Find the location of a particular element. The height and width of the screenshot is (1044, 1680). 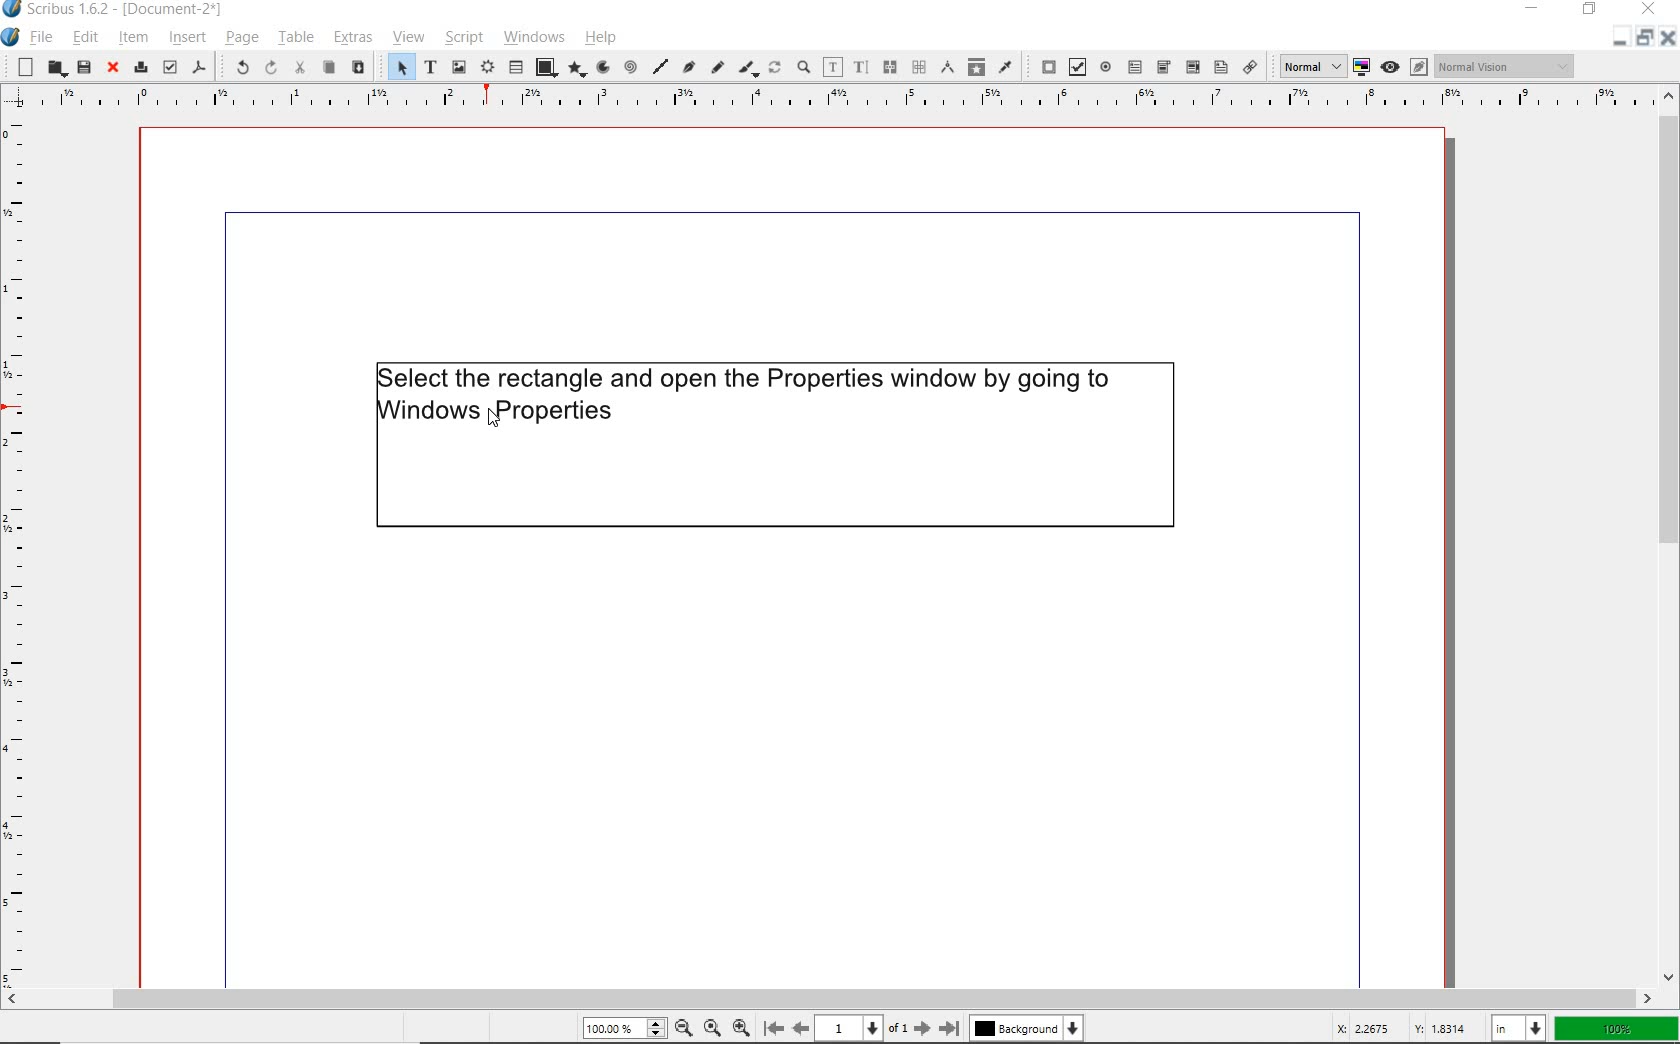

save is located at coordinates (83, 67).